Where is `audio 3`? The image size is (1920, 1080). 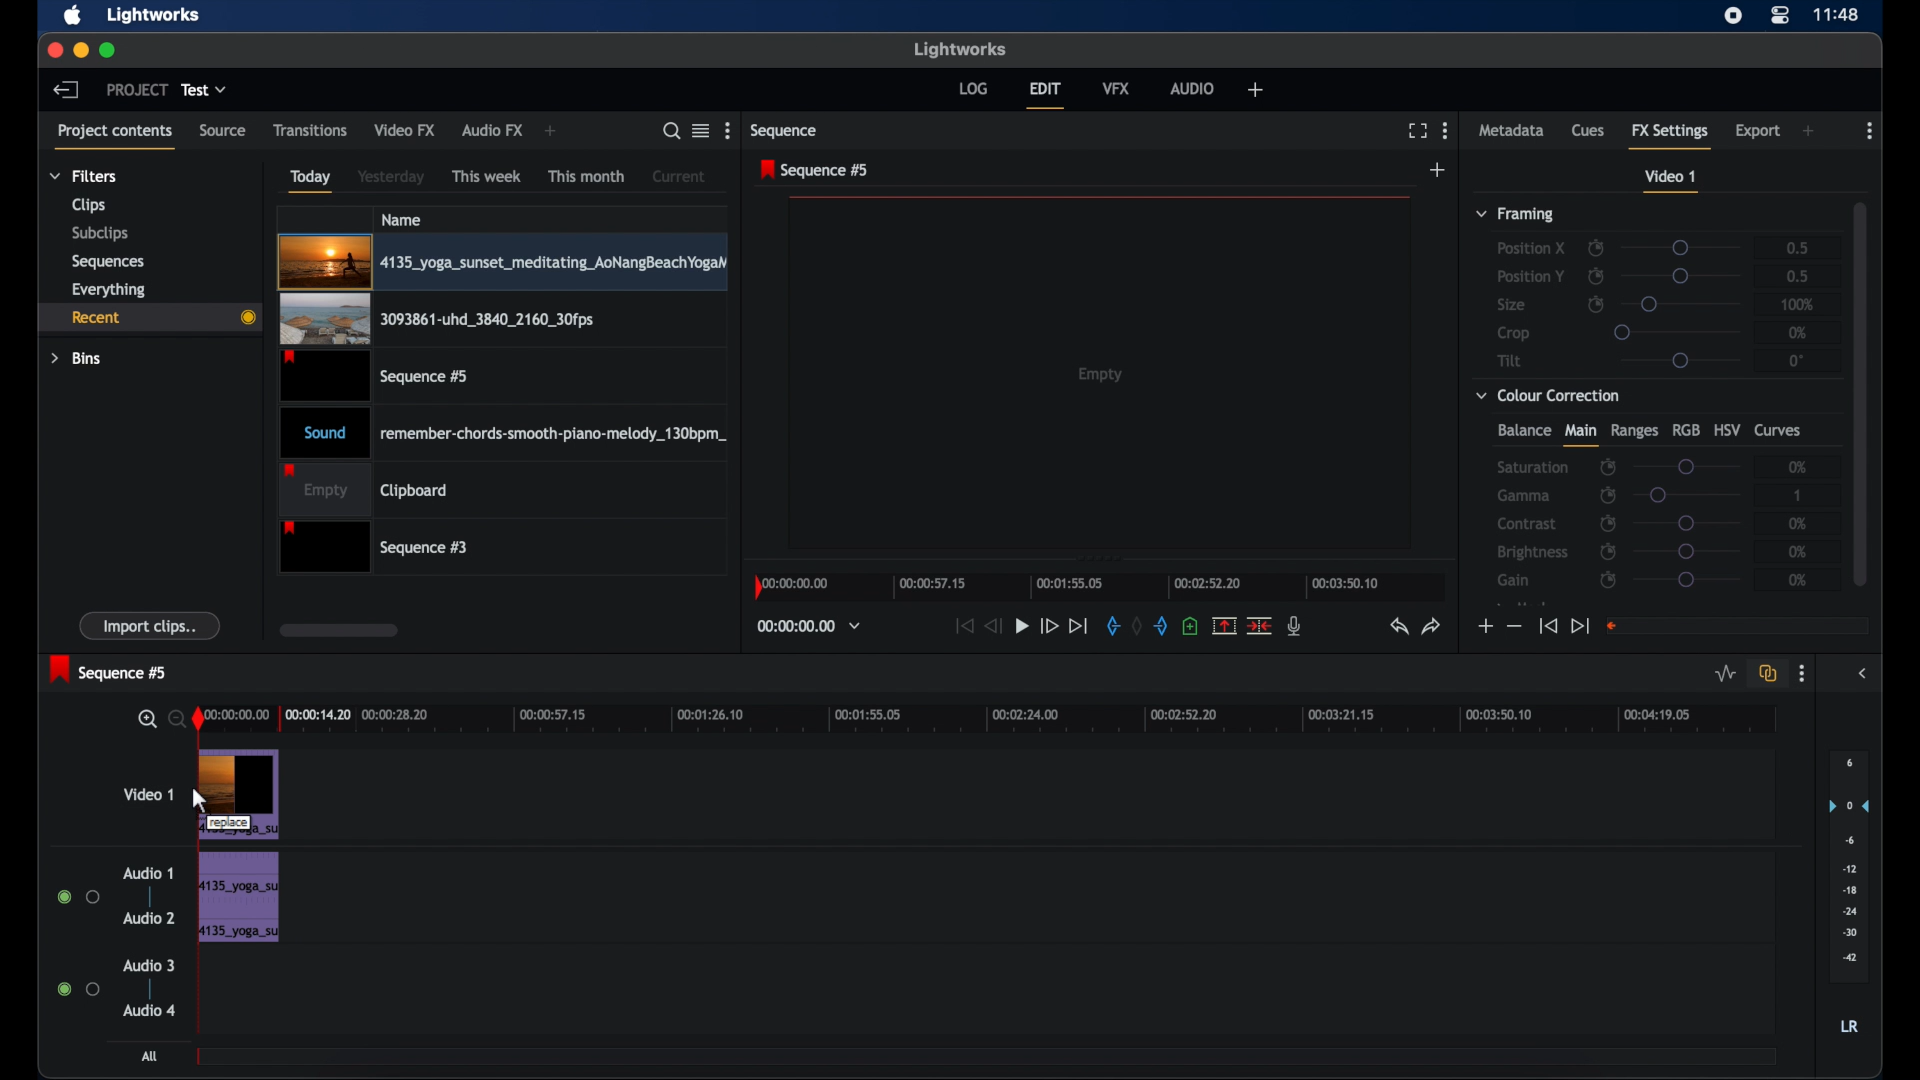 audio 3 is located at coordinates (148, 965).